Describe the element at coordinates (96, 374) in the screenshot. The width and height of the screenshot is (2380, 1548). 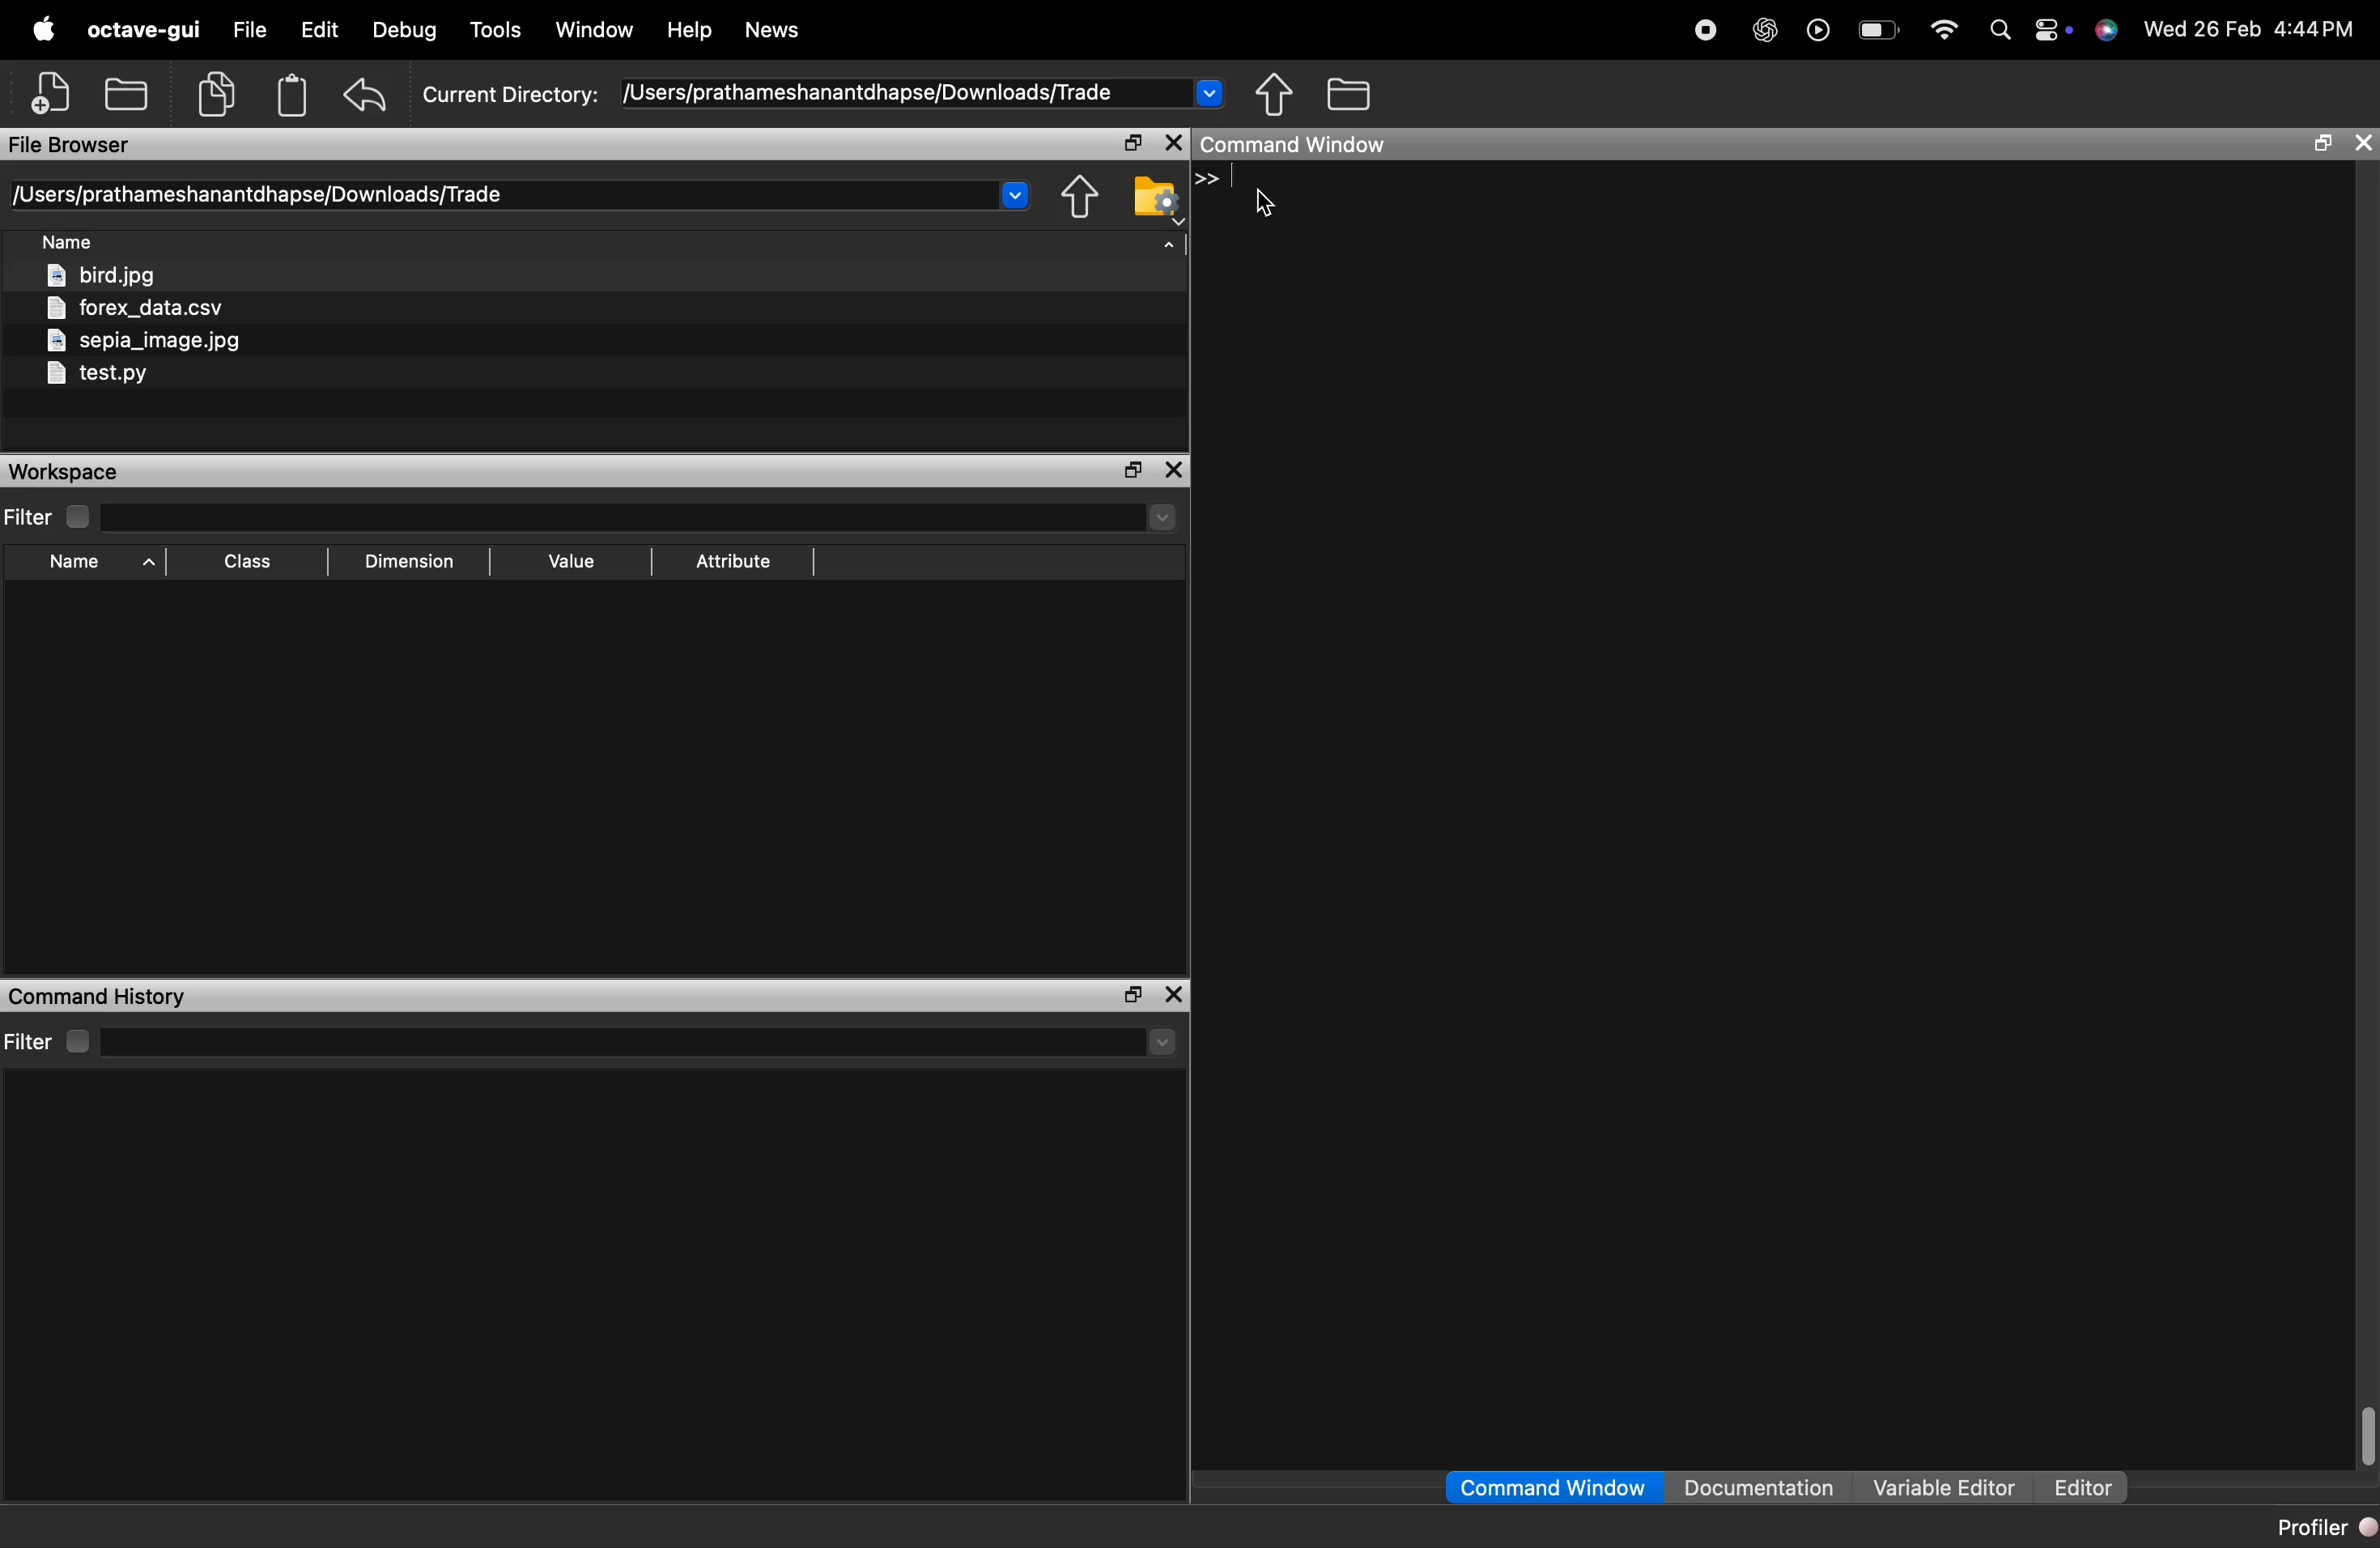
I see `test.py` at that location.